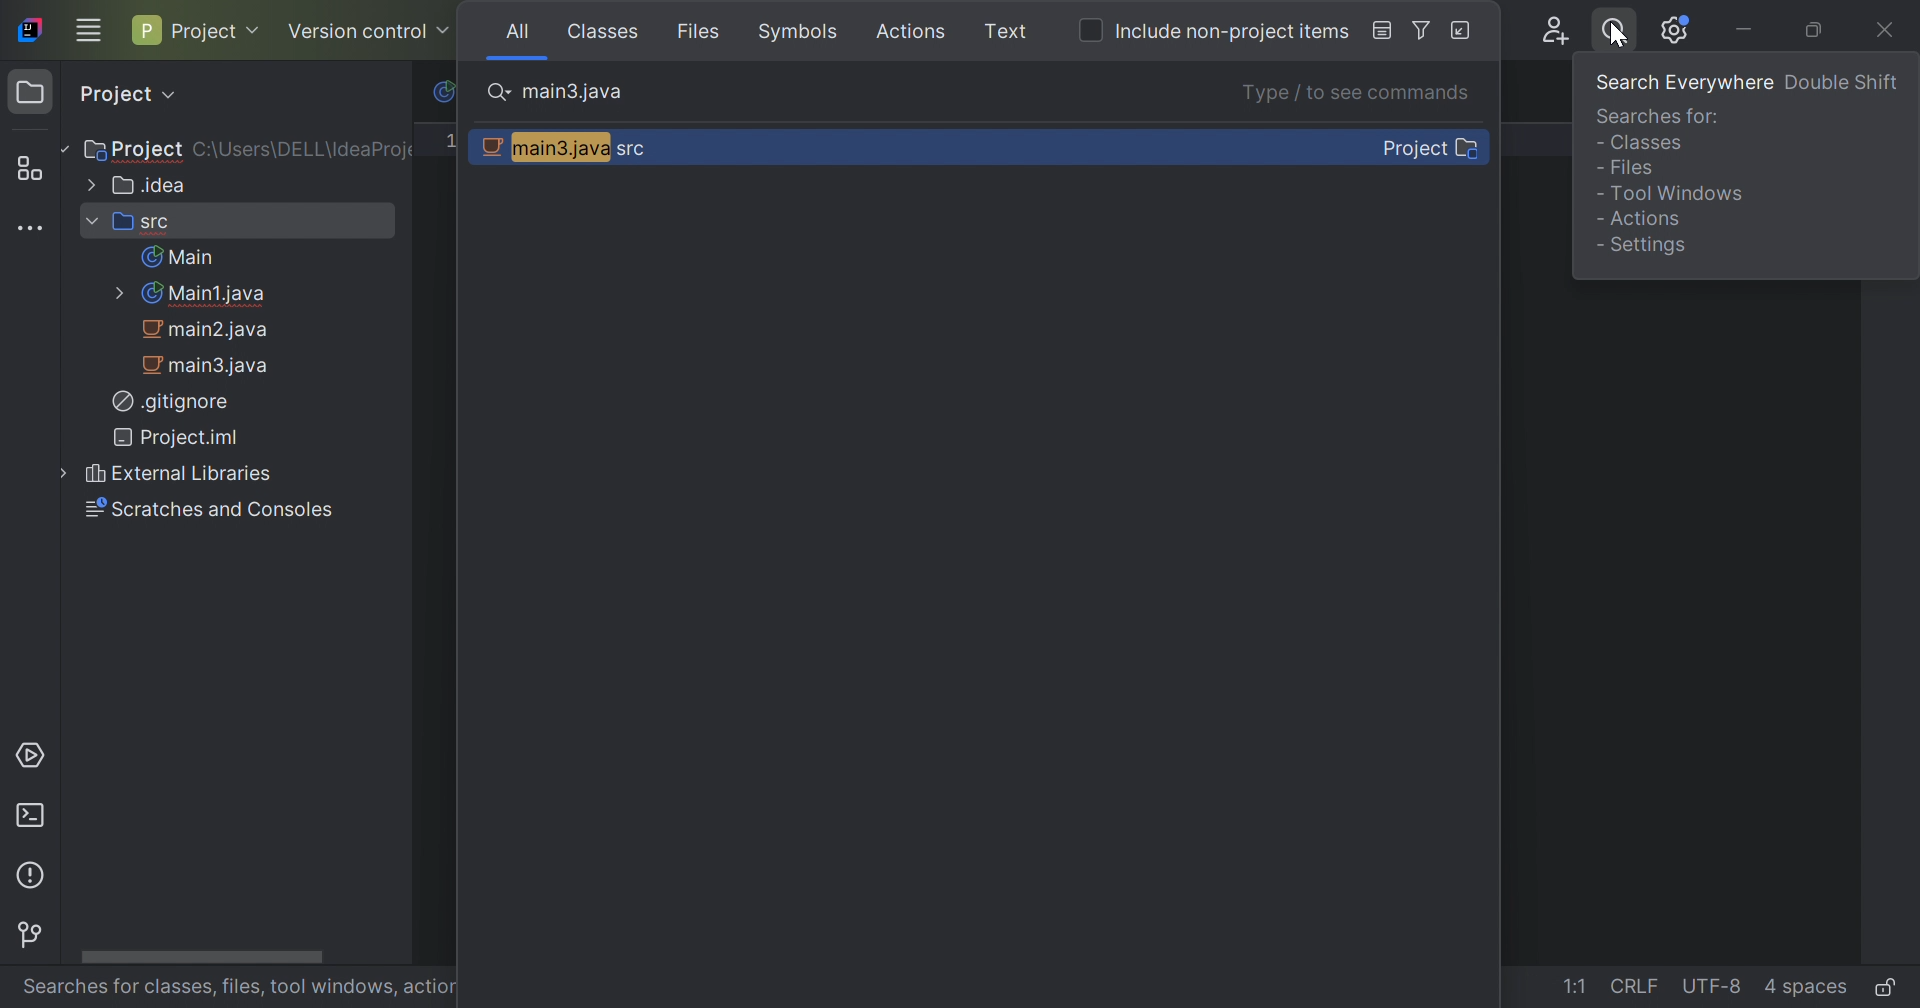  What do you see at coordinates (1817, 30) in the screenshot?
I see `Restore down` at bounding box center [1817, 30].